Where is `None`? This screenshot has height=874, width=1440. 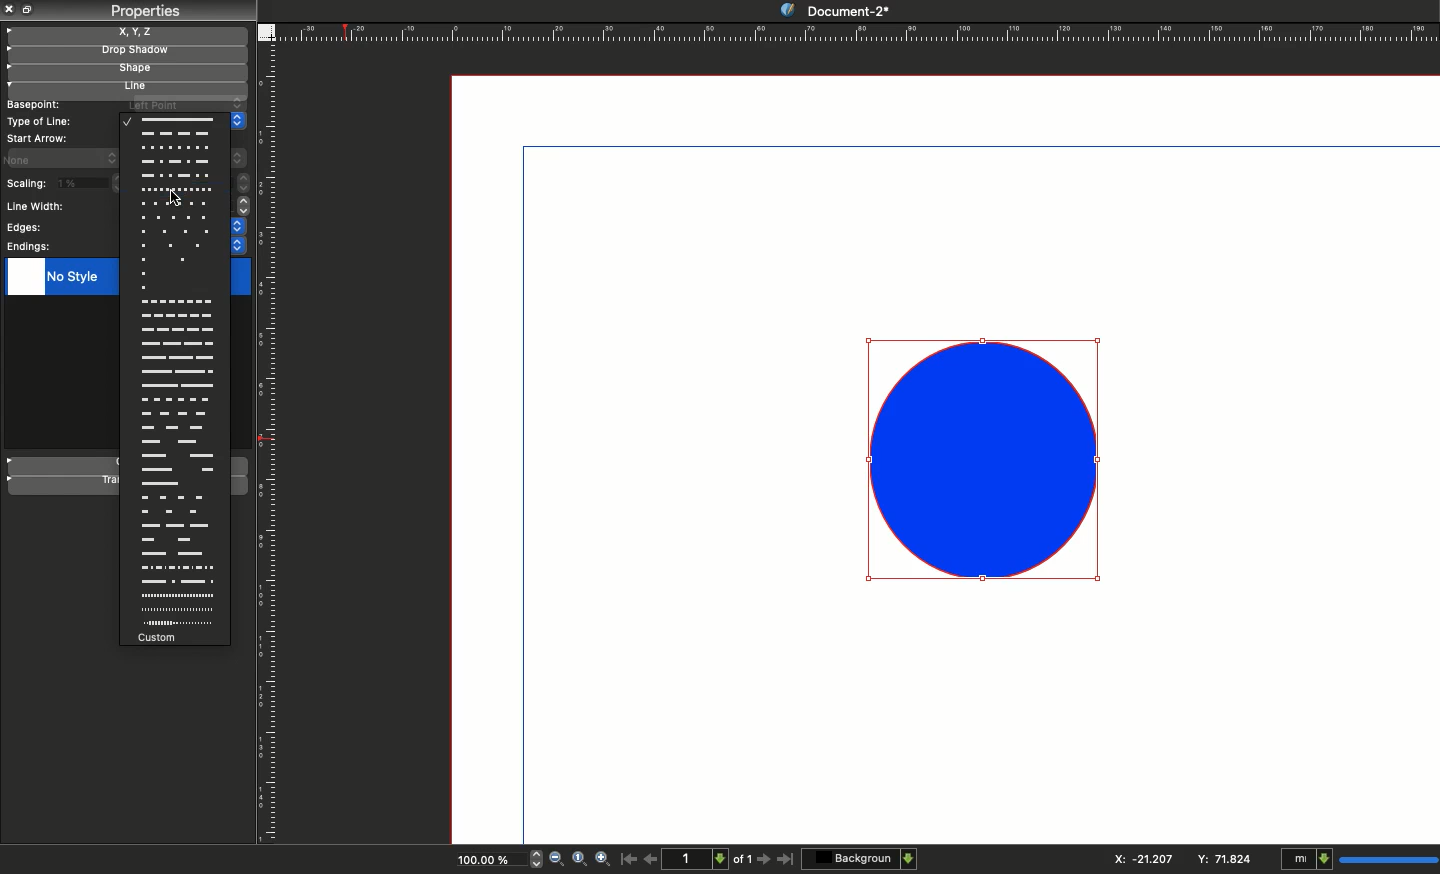 None is located at coordinates (50, 157).